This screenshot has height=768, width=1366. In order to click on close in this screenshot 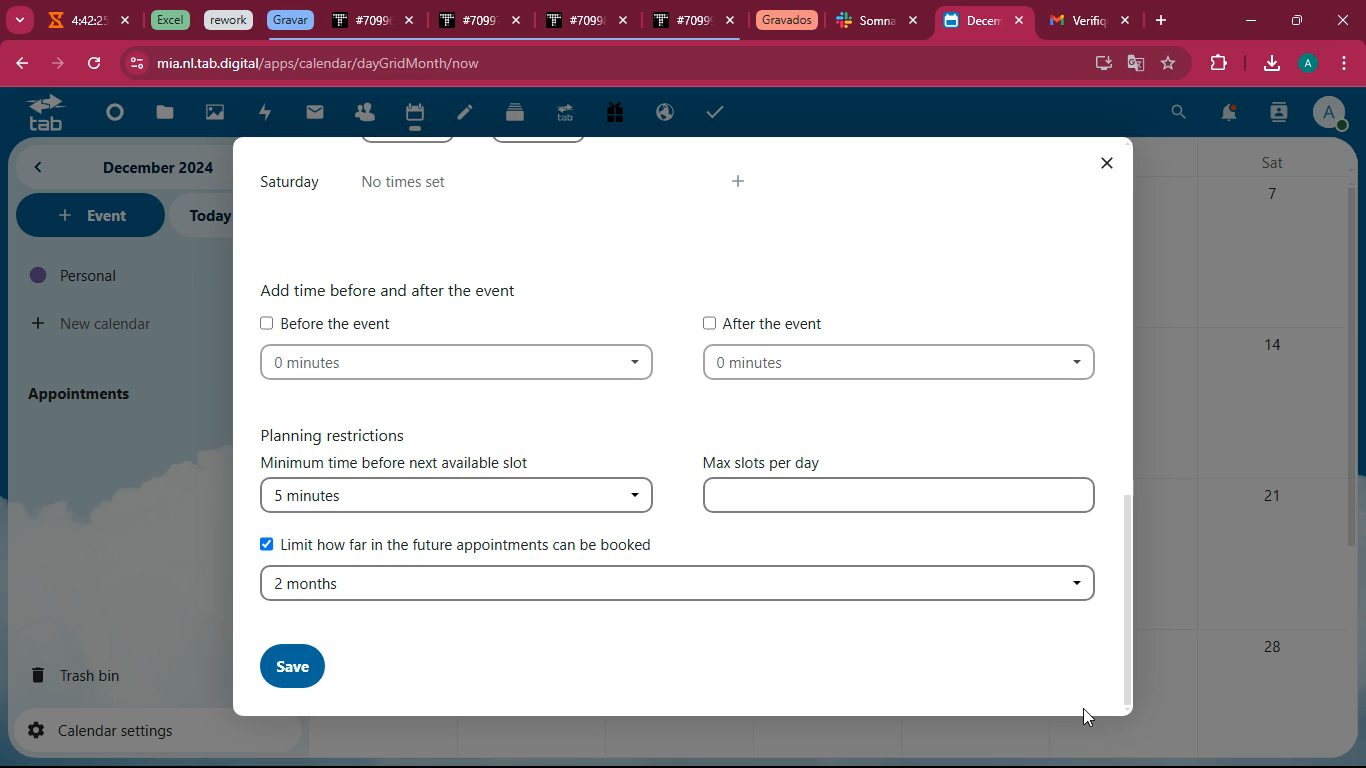, I will do `click(521, 24)`.